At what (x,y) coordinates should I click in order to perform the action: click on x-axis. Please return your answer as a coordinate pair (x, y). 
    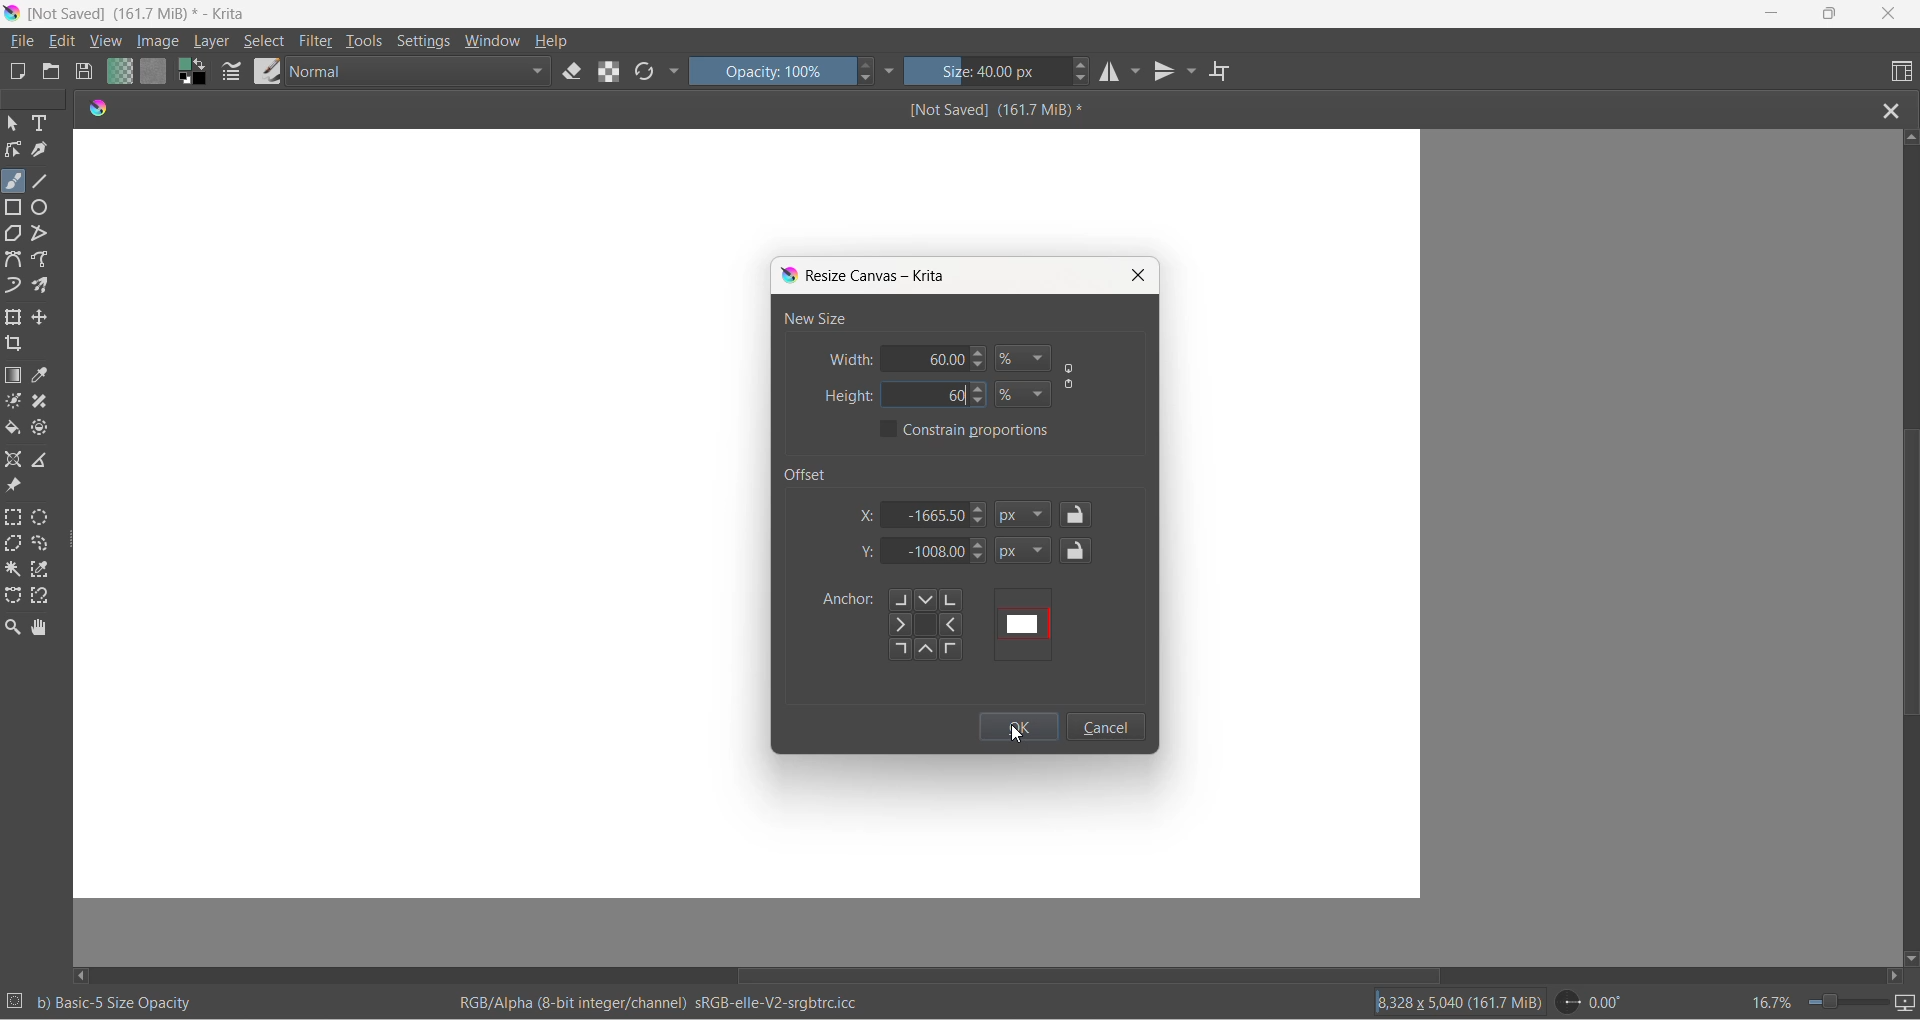
    Looking at the image, I should click on (868, 514).